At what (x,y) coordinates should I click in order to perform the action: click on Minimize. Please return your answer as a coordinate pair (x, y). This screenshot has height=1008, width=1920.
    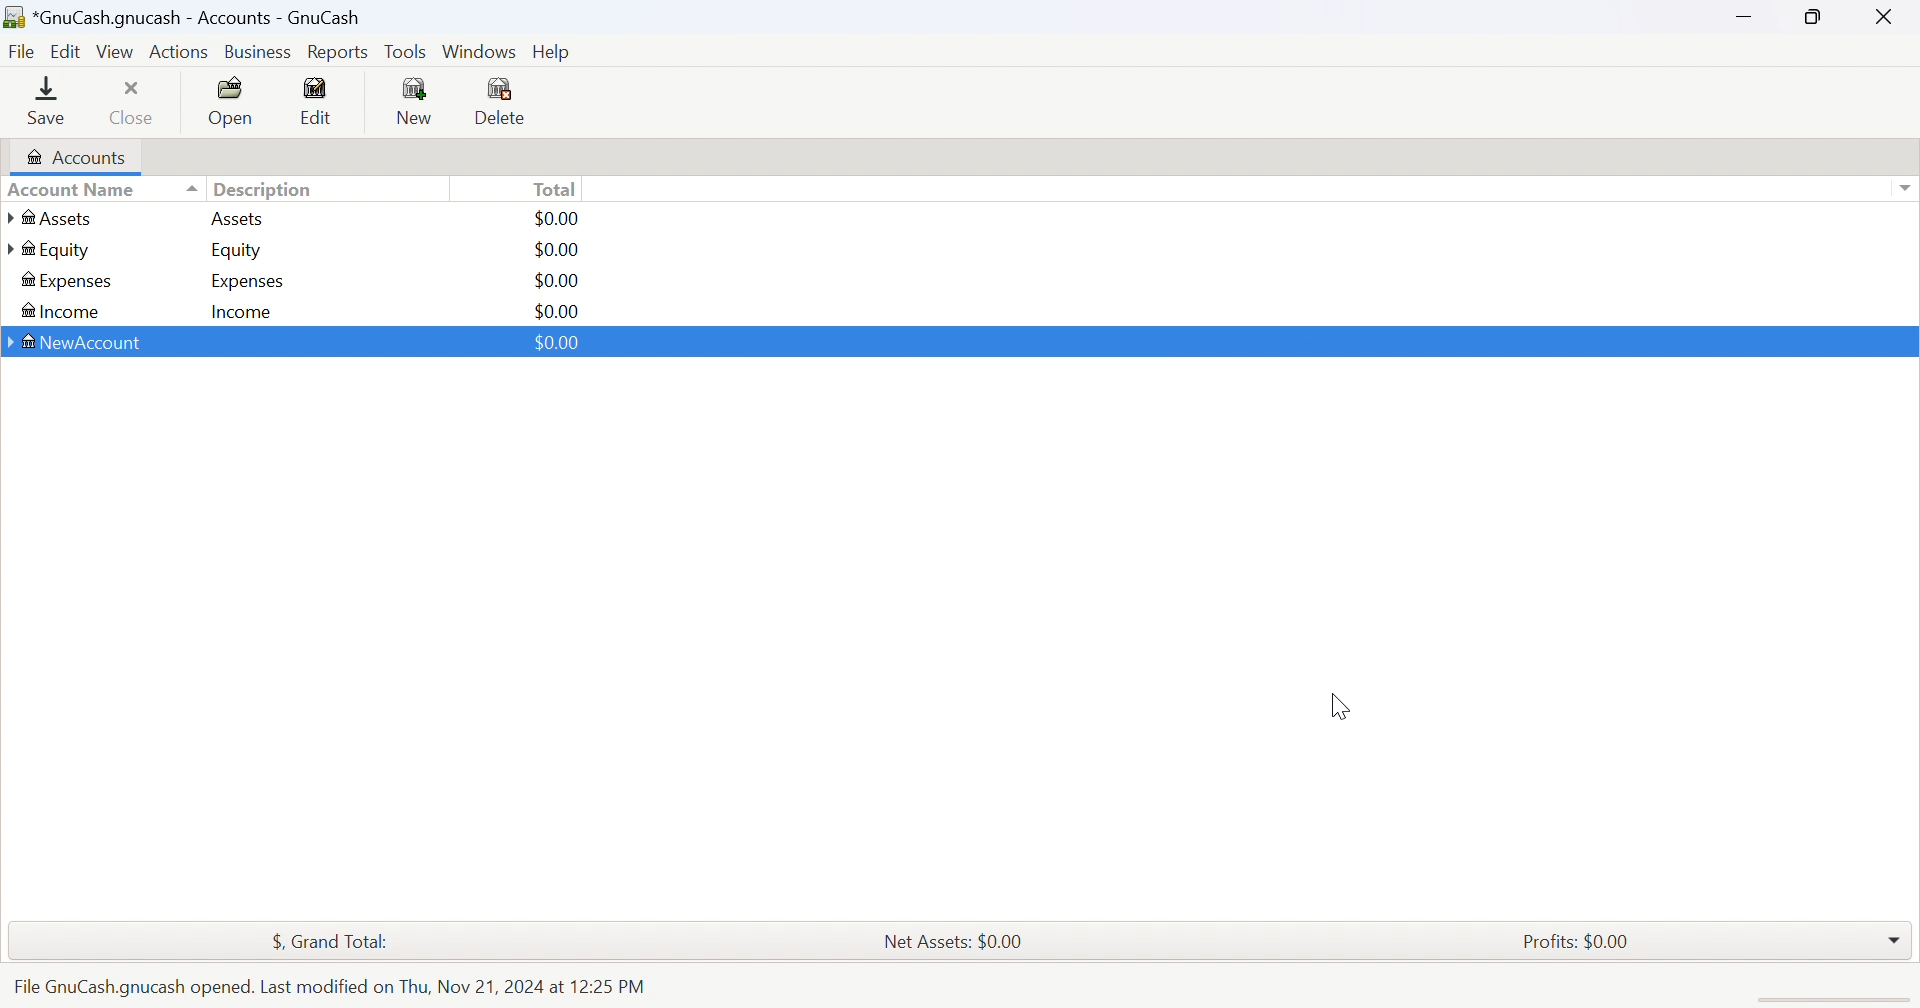
    Looking at the image, I should click on (1739, 12).